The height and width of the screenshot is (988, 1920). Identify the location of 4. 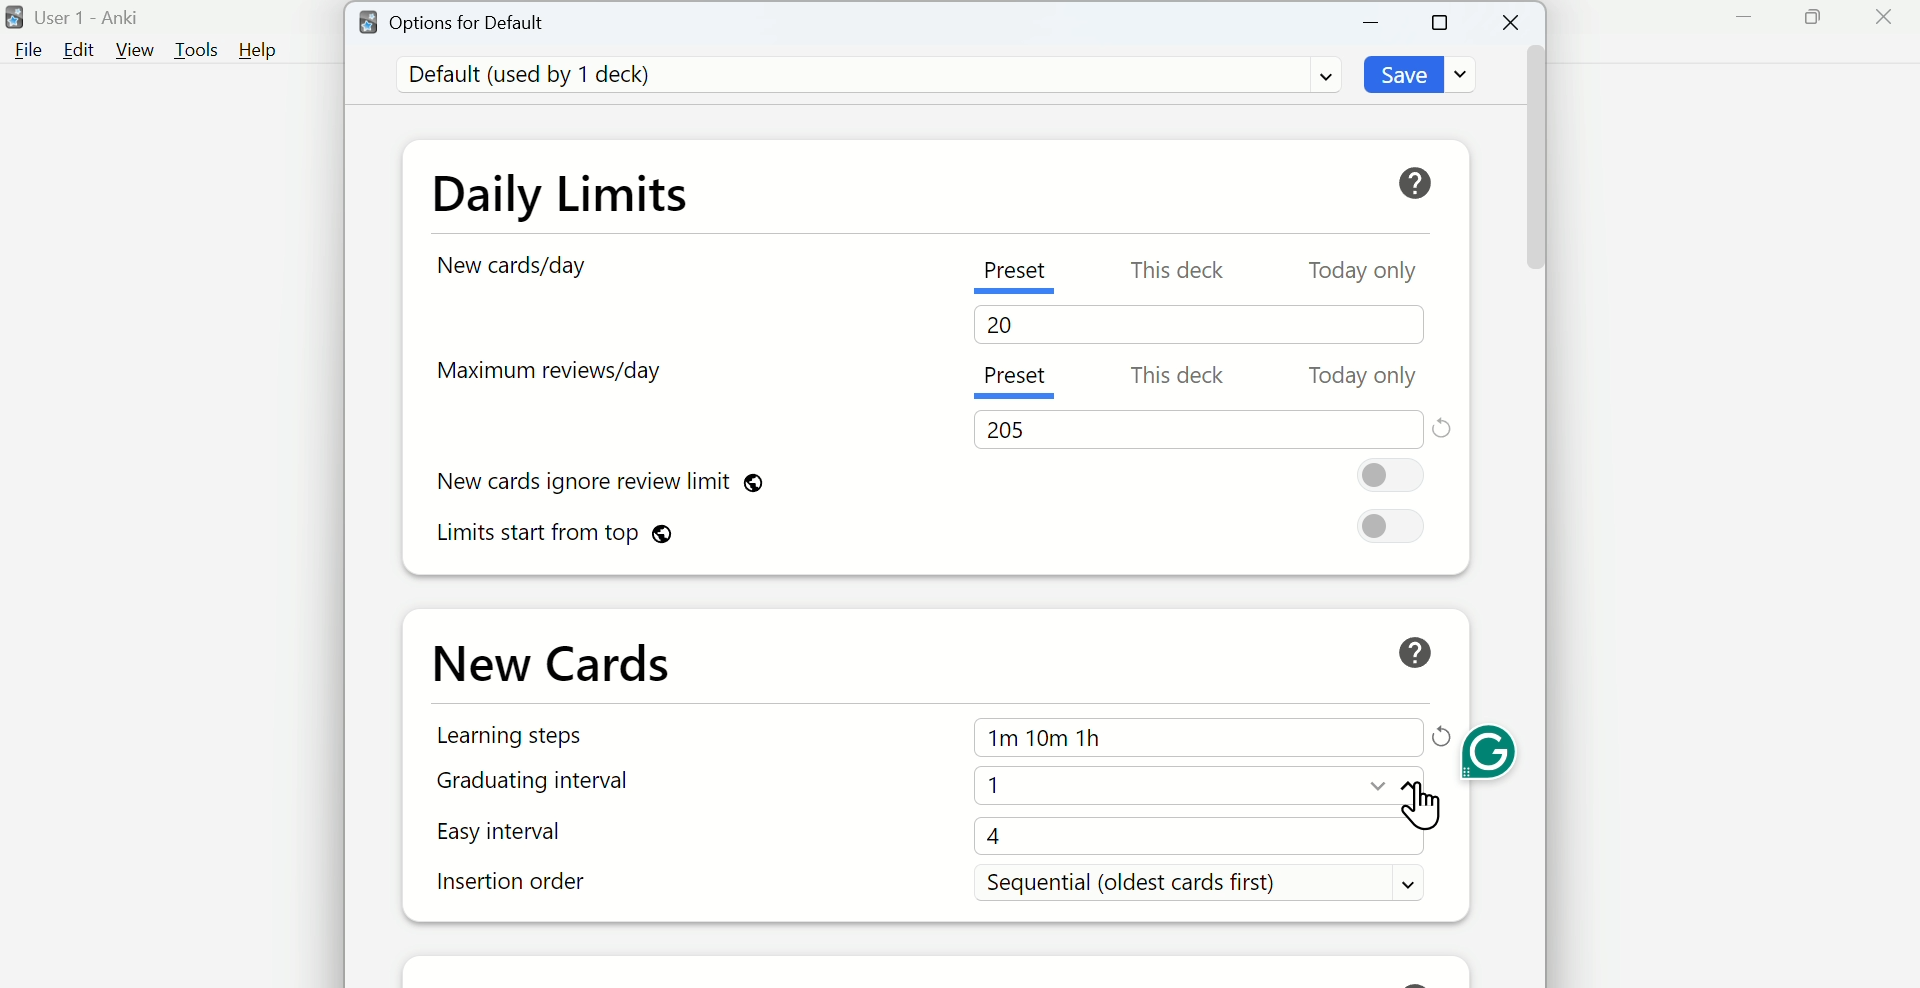
(1204, 831).